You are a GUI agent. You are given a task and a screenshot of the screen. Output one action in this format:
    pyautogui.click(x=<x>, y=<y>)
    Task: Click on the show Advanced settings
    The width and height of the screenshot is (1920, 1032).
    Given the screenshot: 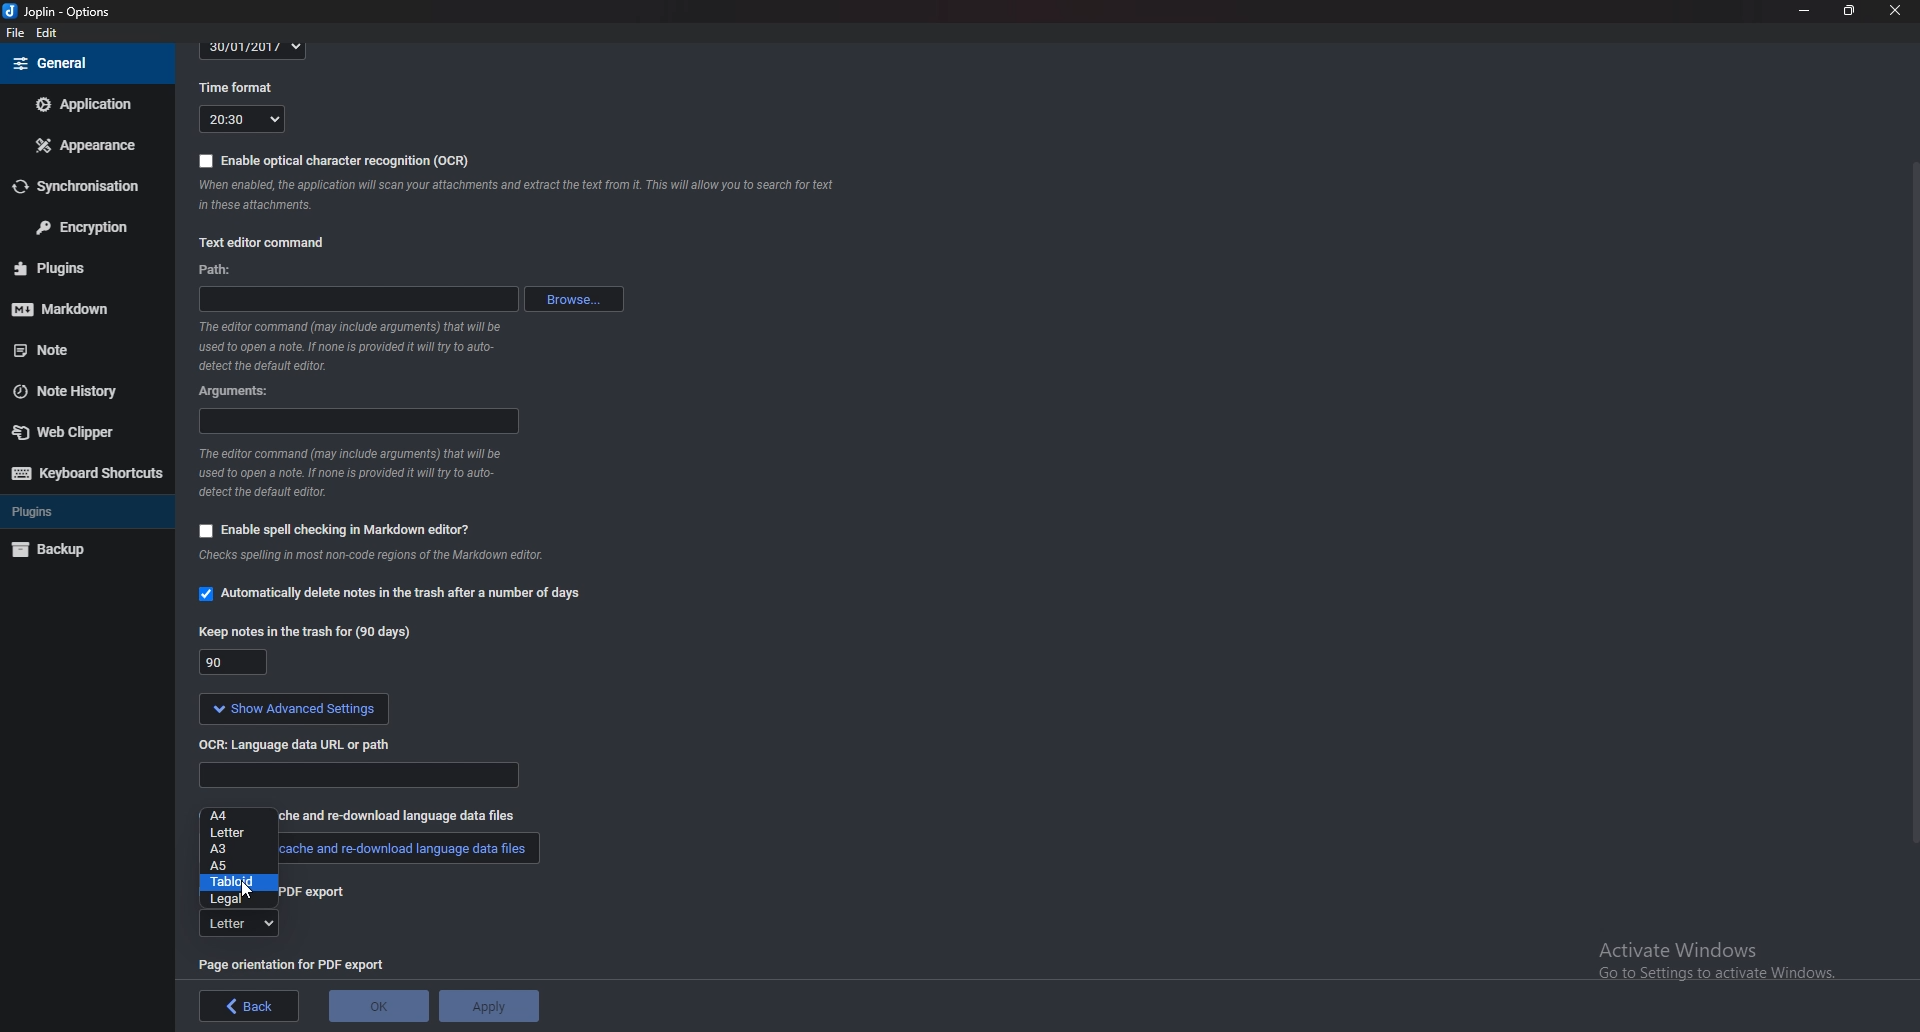 What is the action you would take?
    pyautogui.click(x=293, y=709)
    